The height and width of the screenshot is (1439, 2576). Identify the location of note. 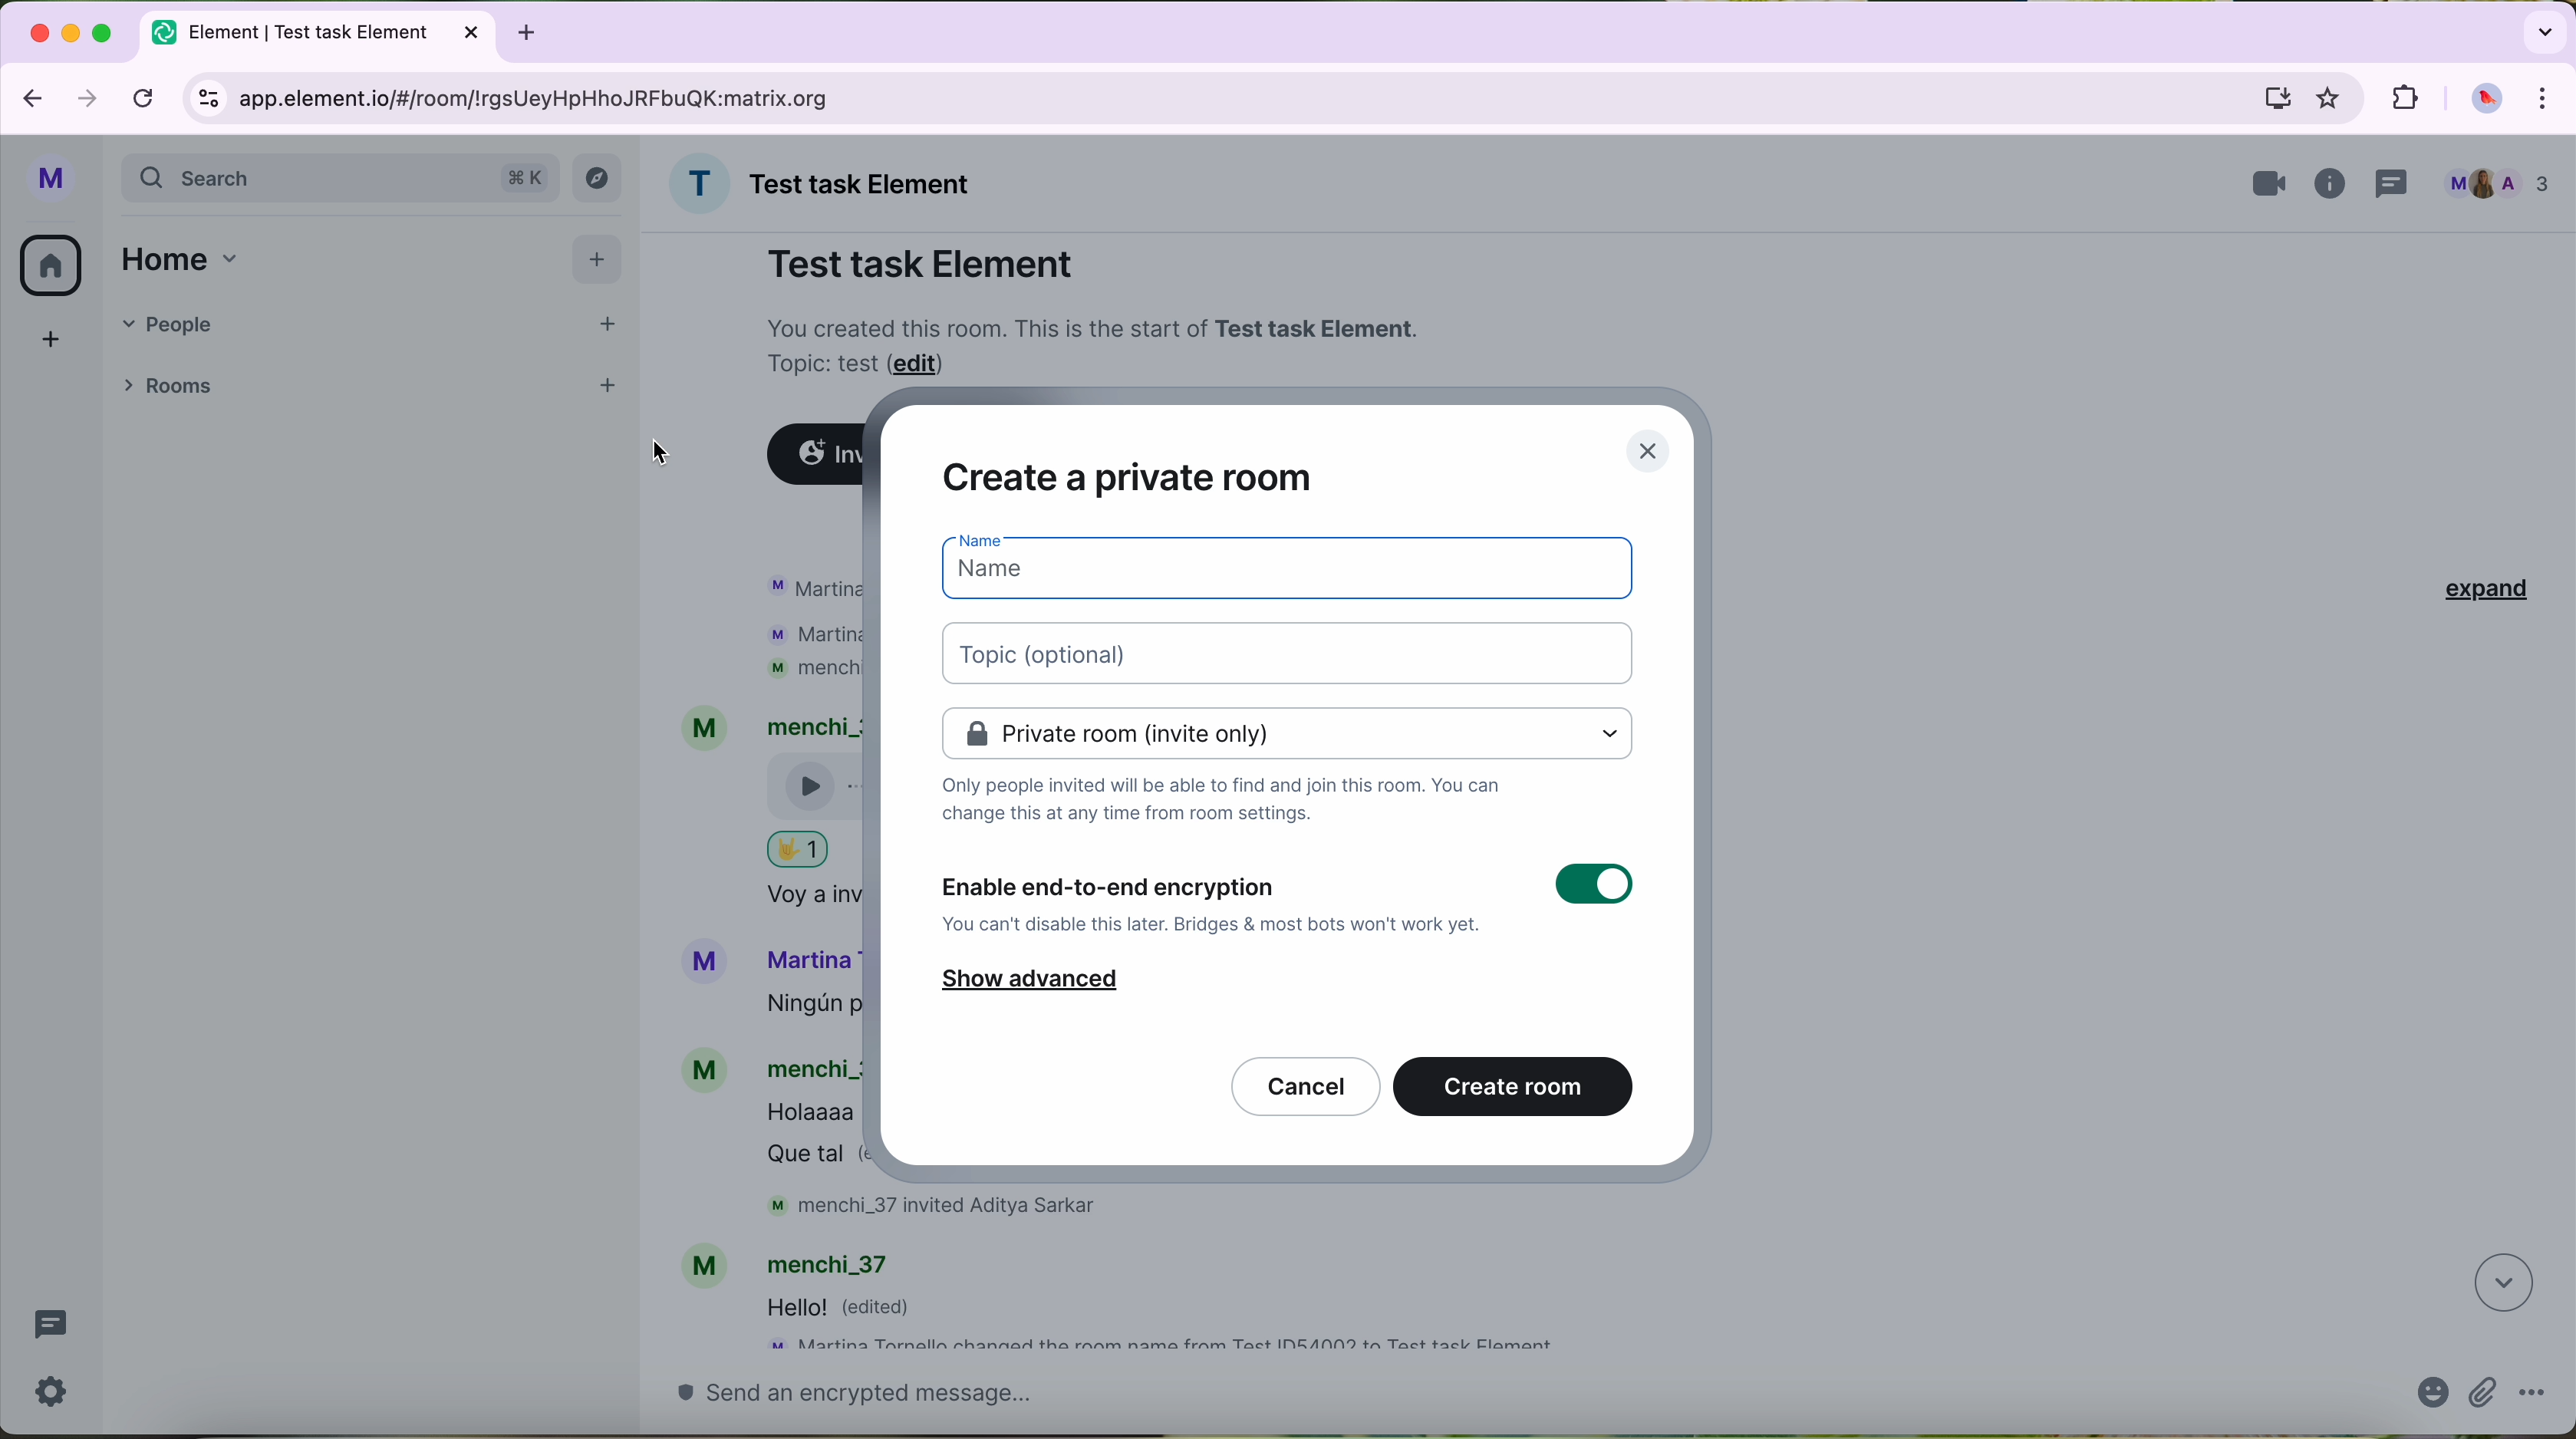
(1098, 343).